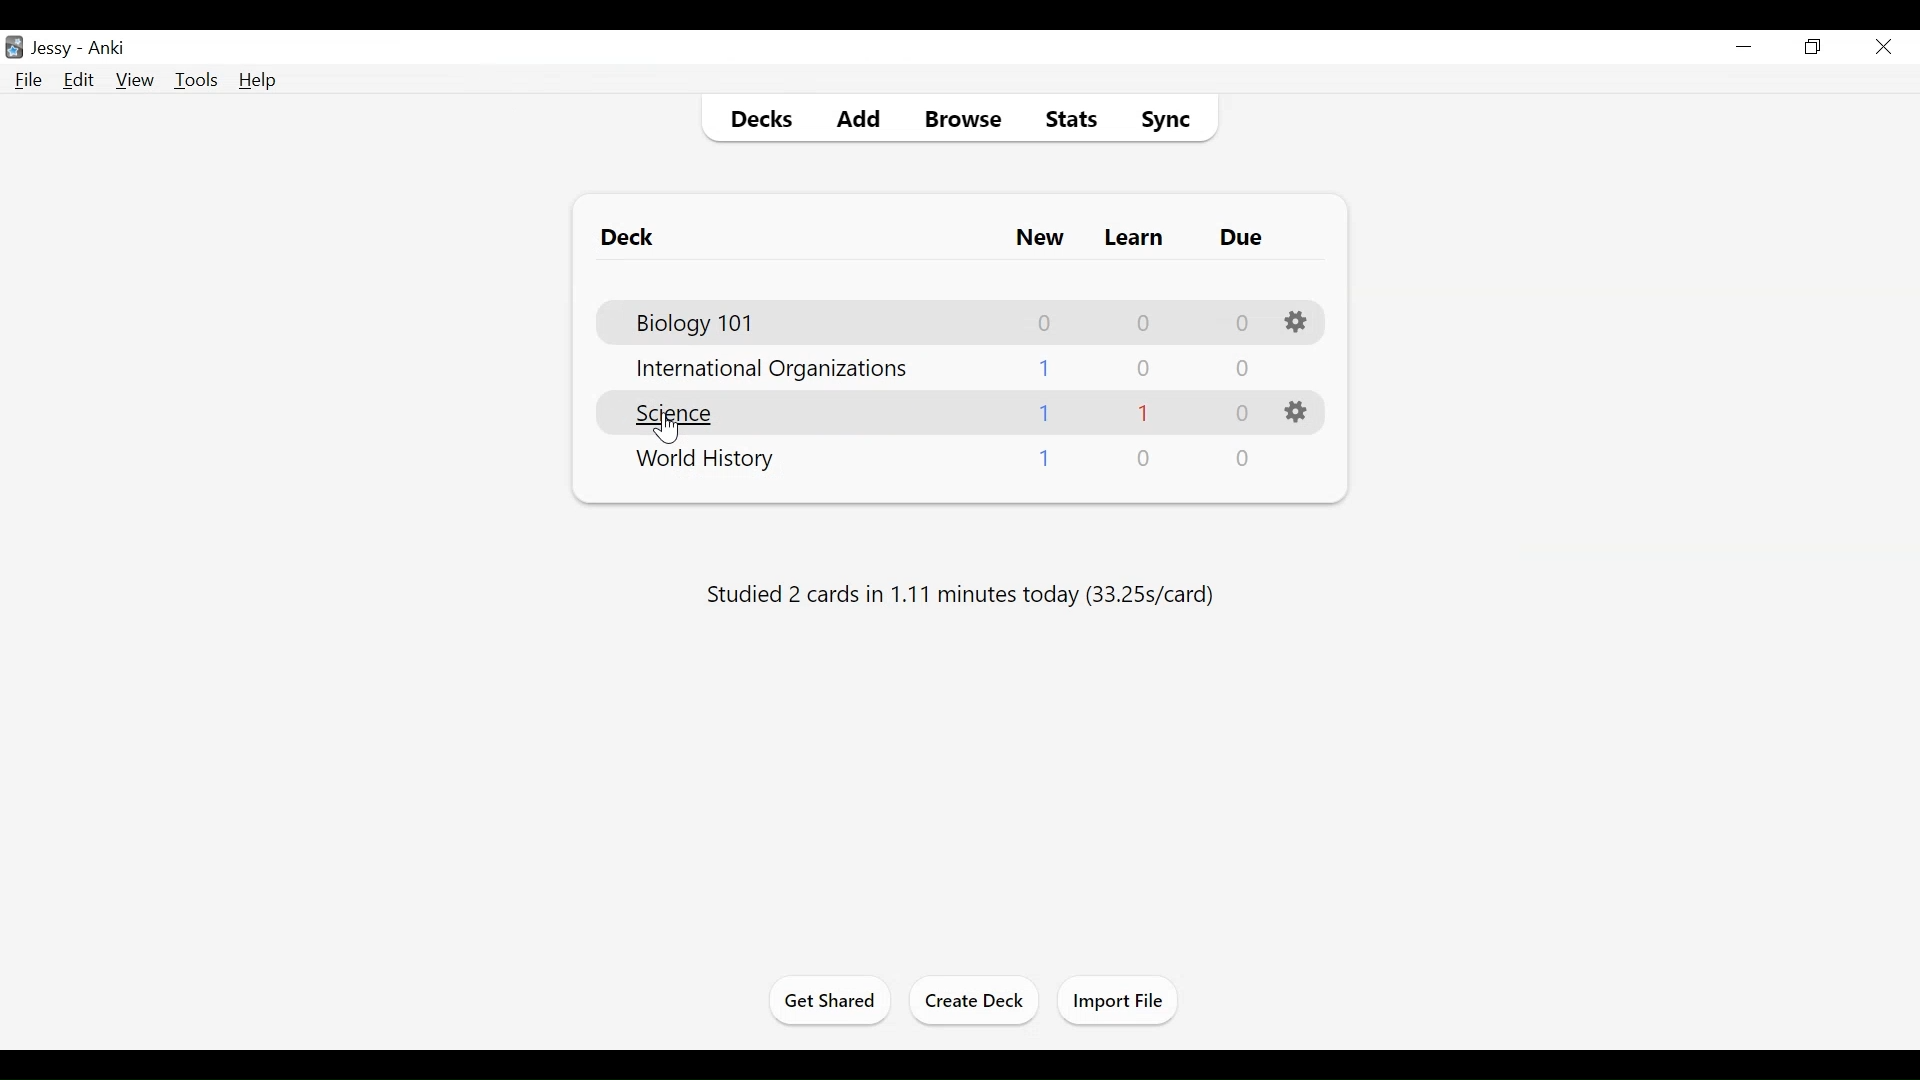  Describe the element at coordinates (764, 120) in the screenshot. I see `Decks` at that location.